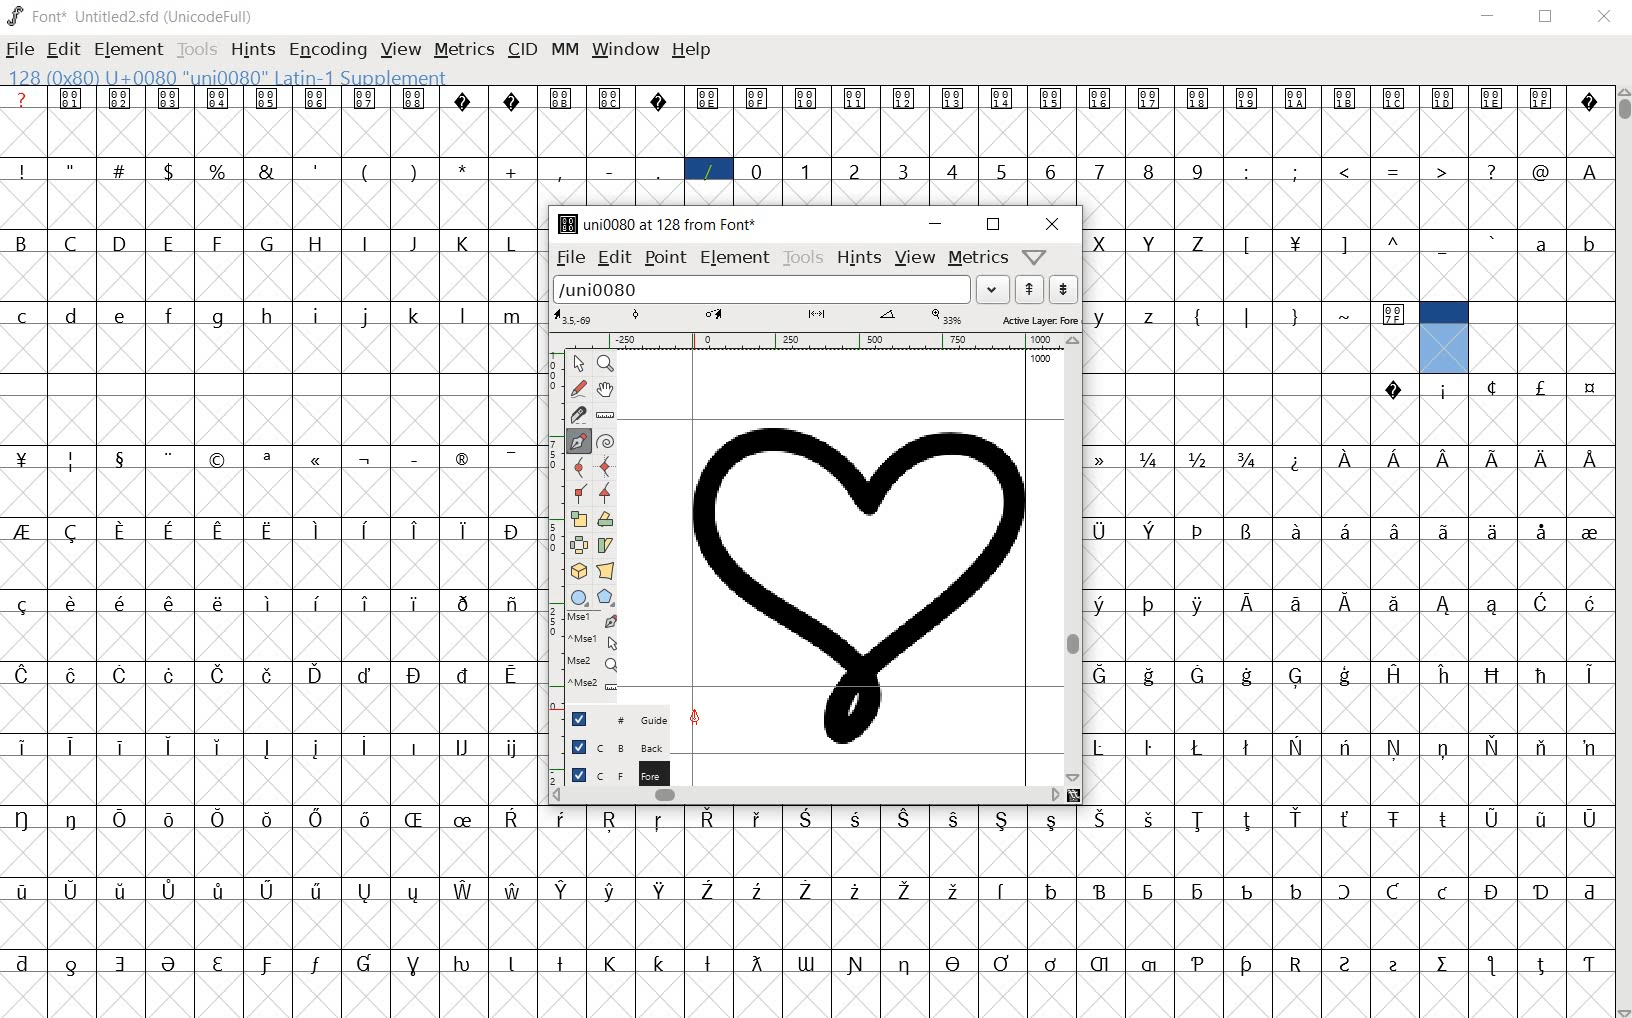  I want to click on glyph, so click(22, 605).